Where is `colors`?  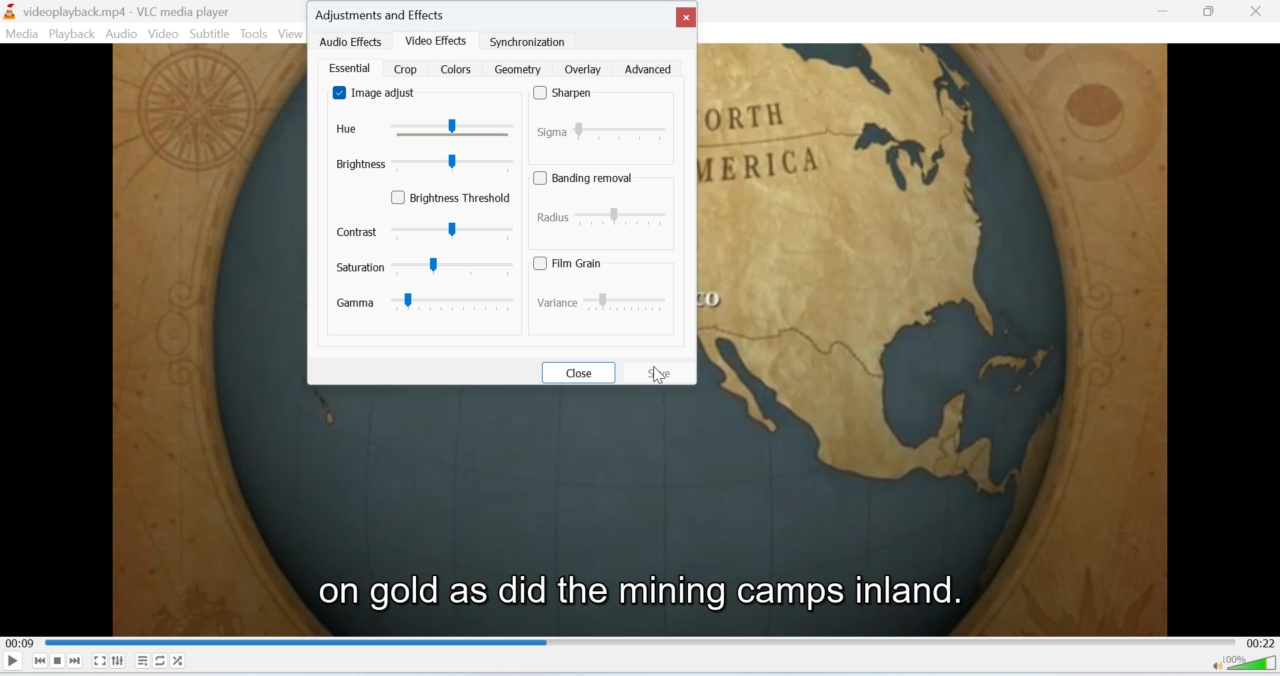 colors is located at coordinates (458, 69).